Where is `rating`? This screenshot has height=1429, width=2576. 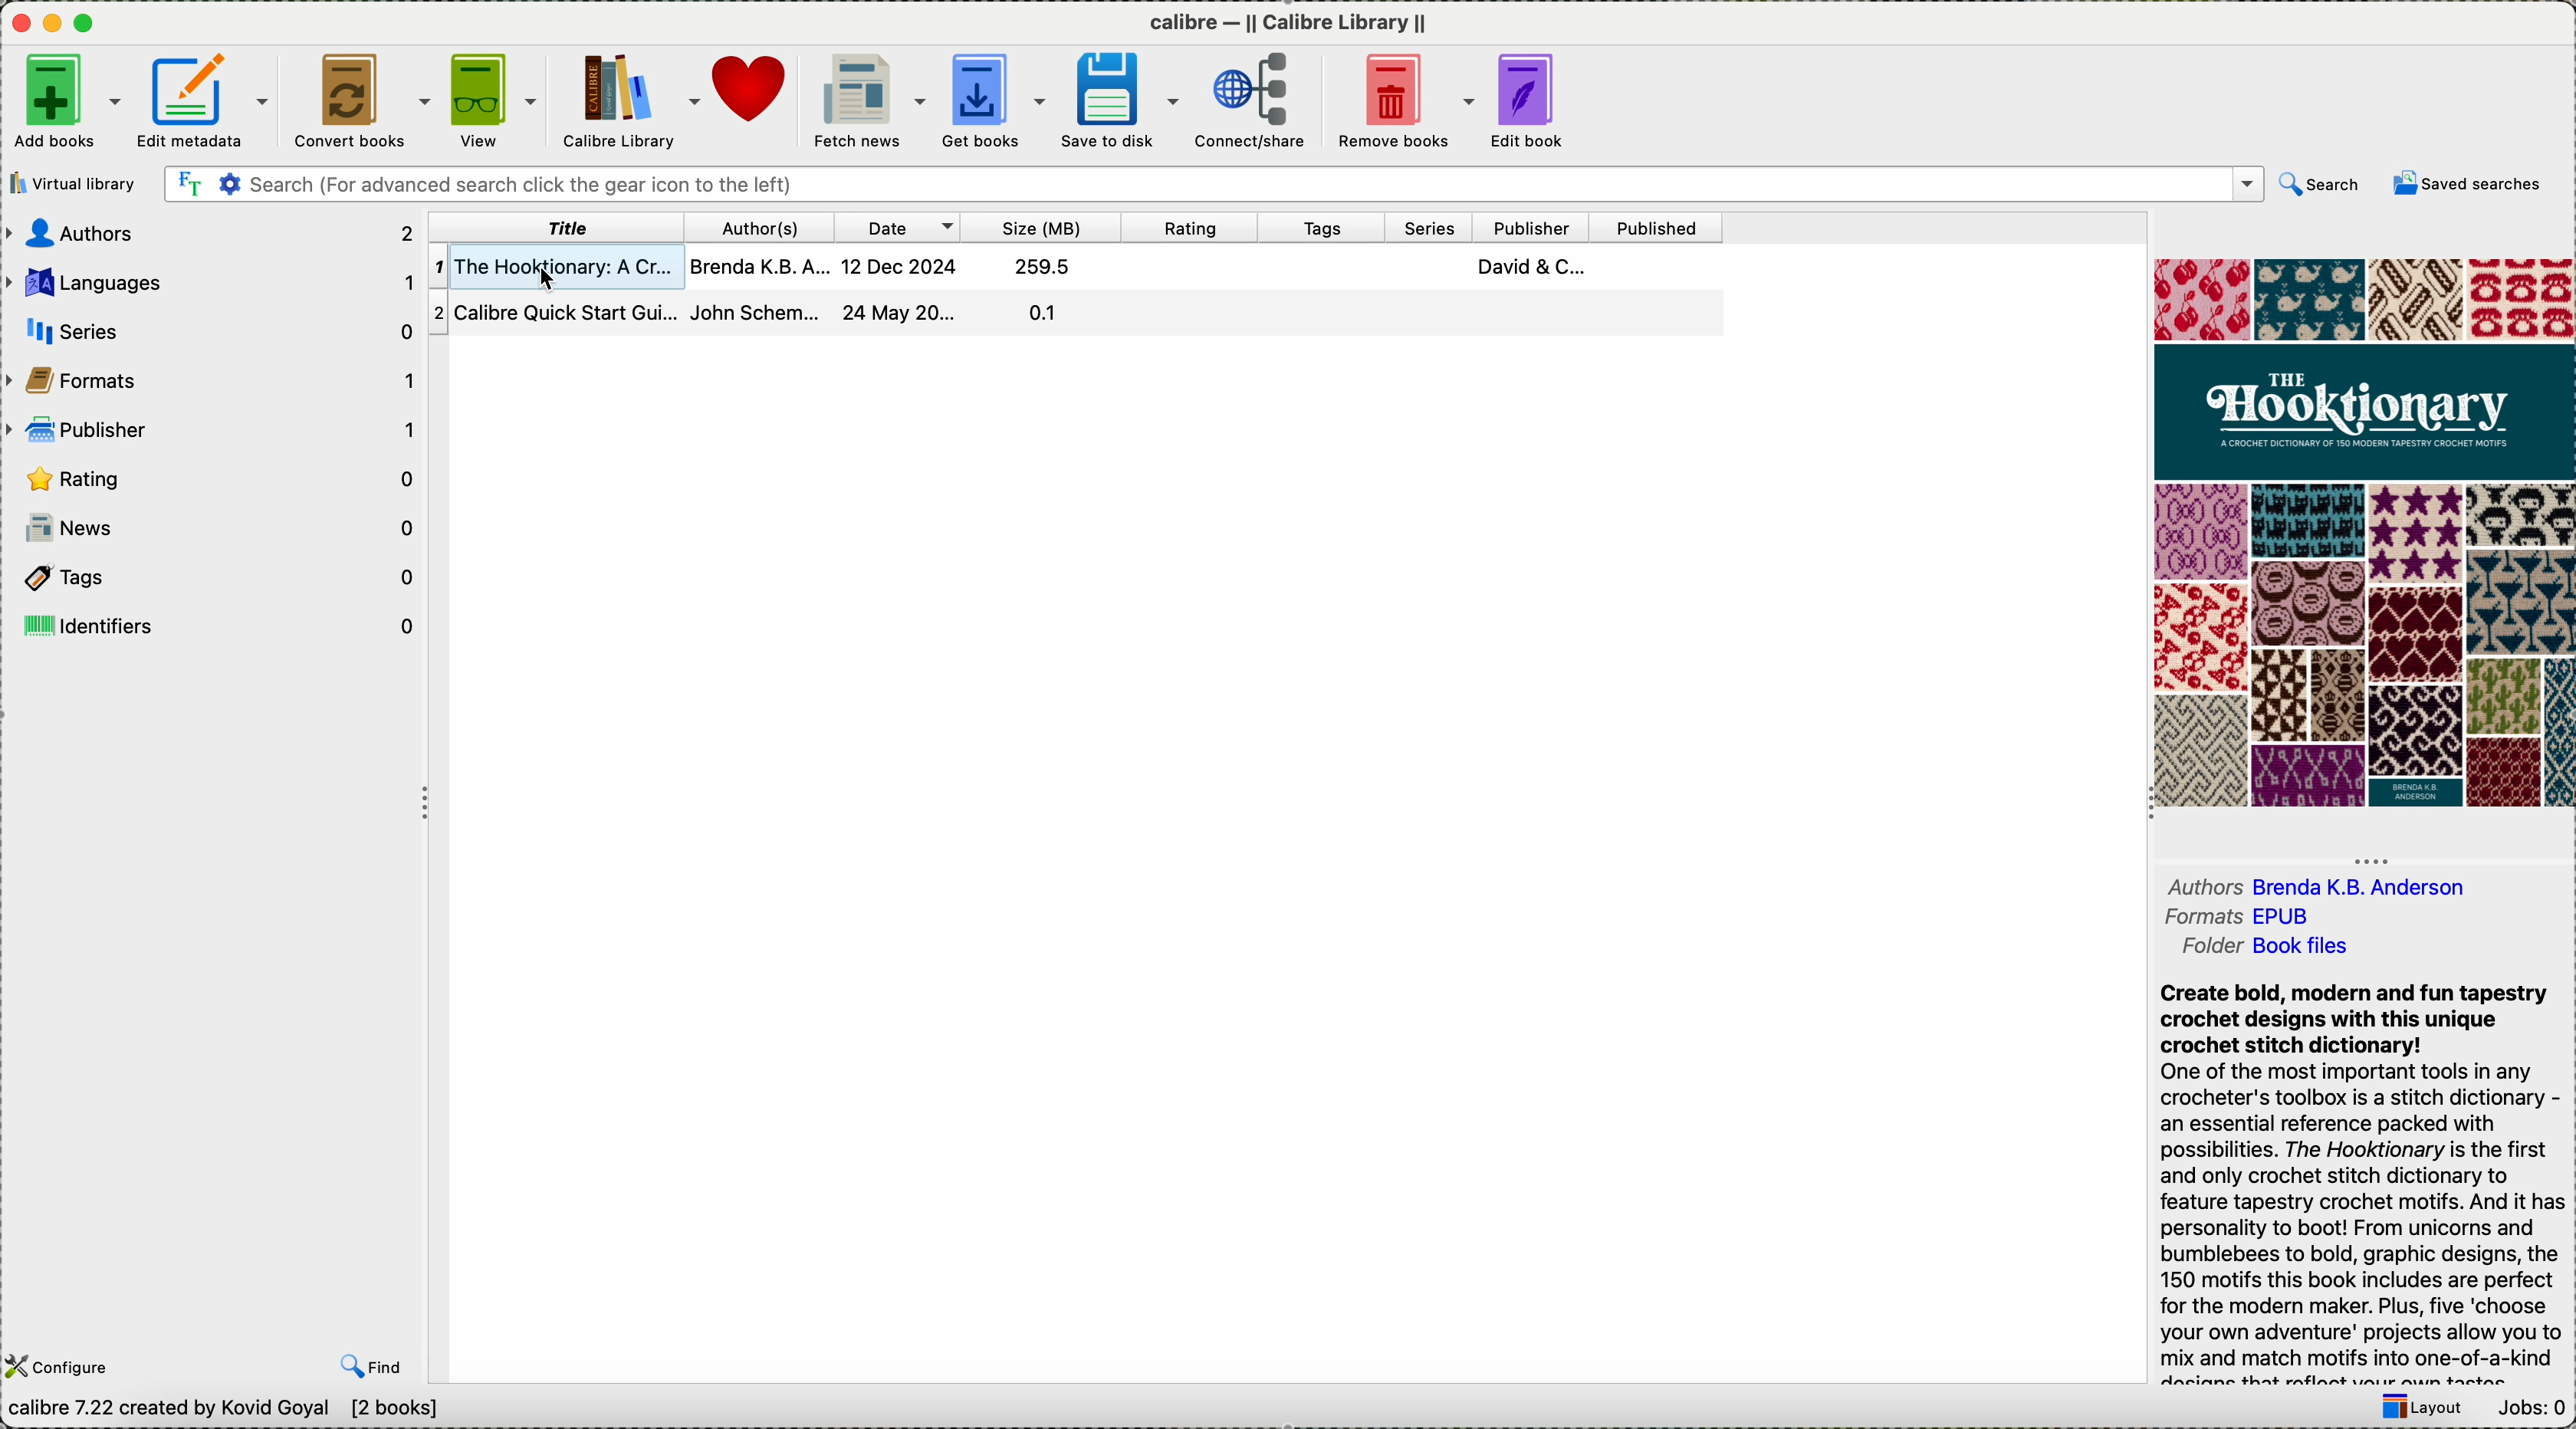
rating is located at coordinates (217, 479).